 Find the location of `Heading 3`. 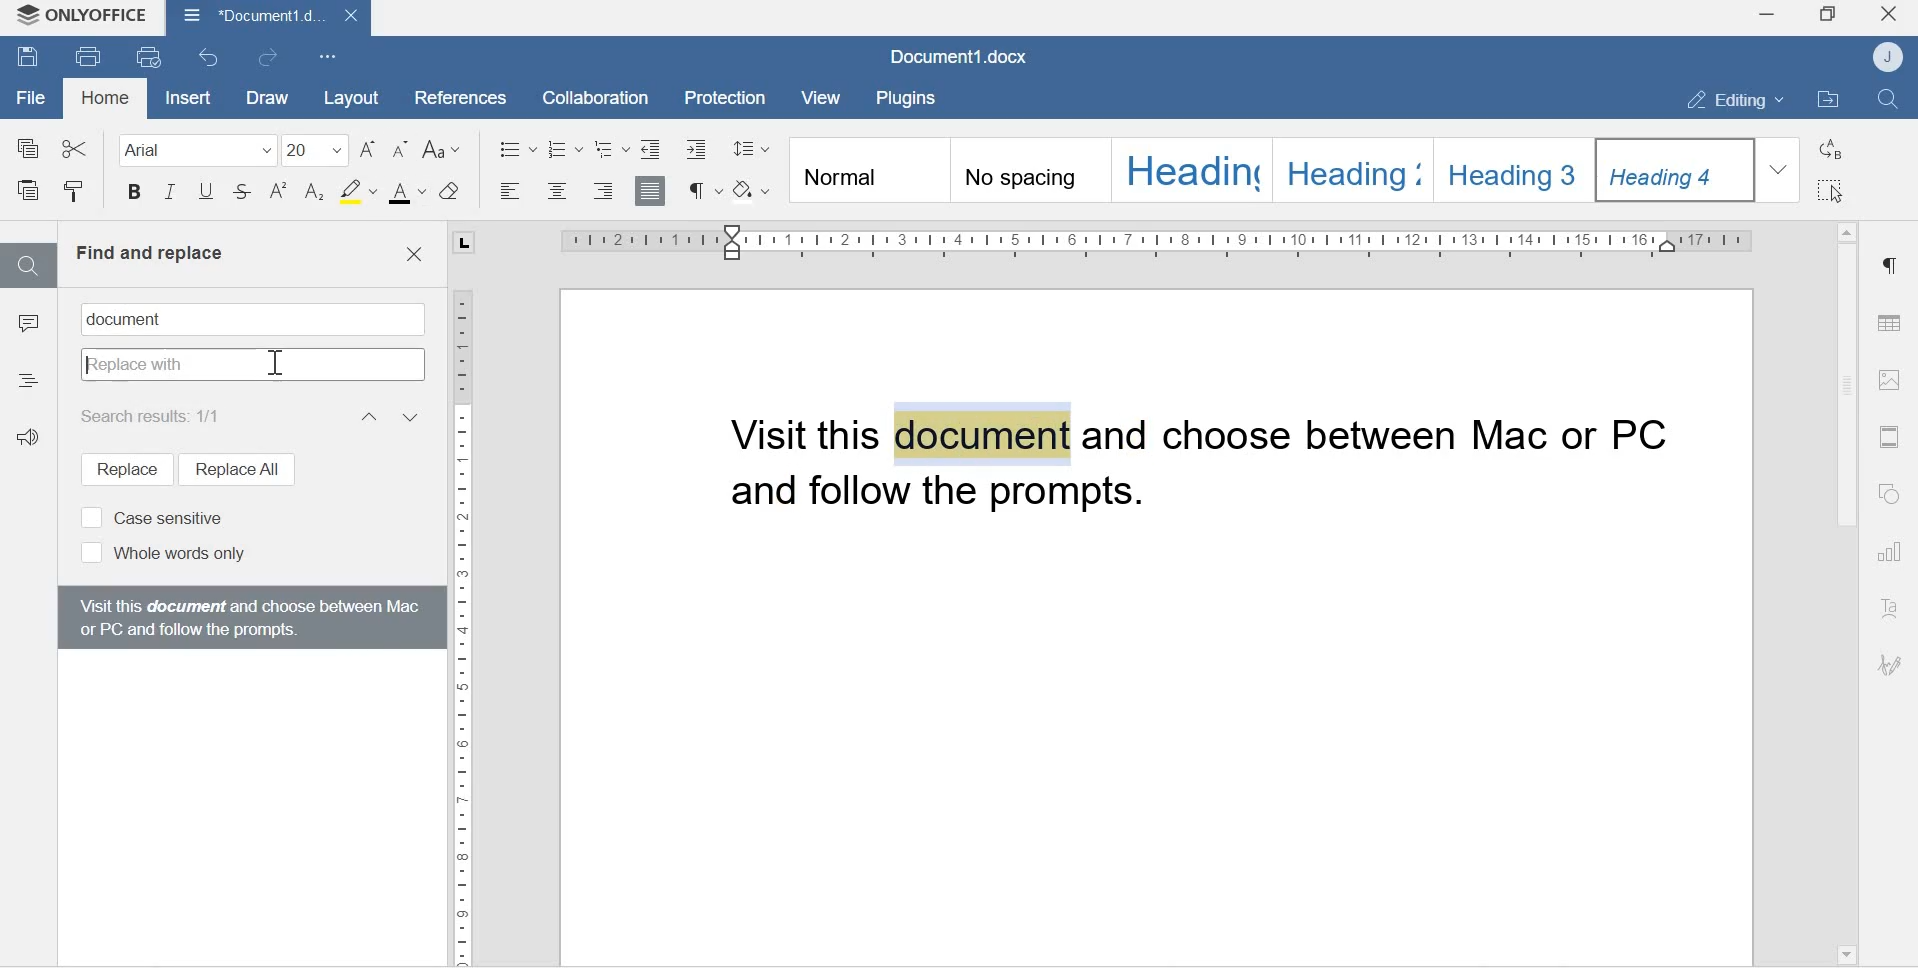

Heading 3 is located at coordinates (1517, 167).